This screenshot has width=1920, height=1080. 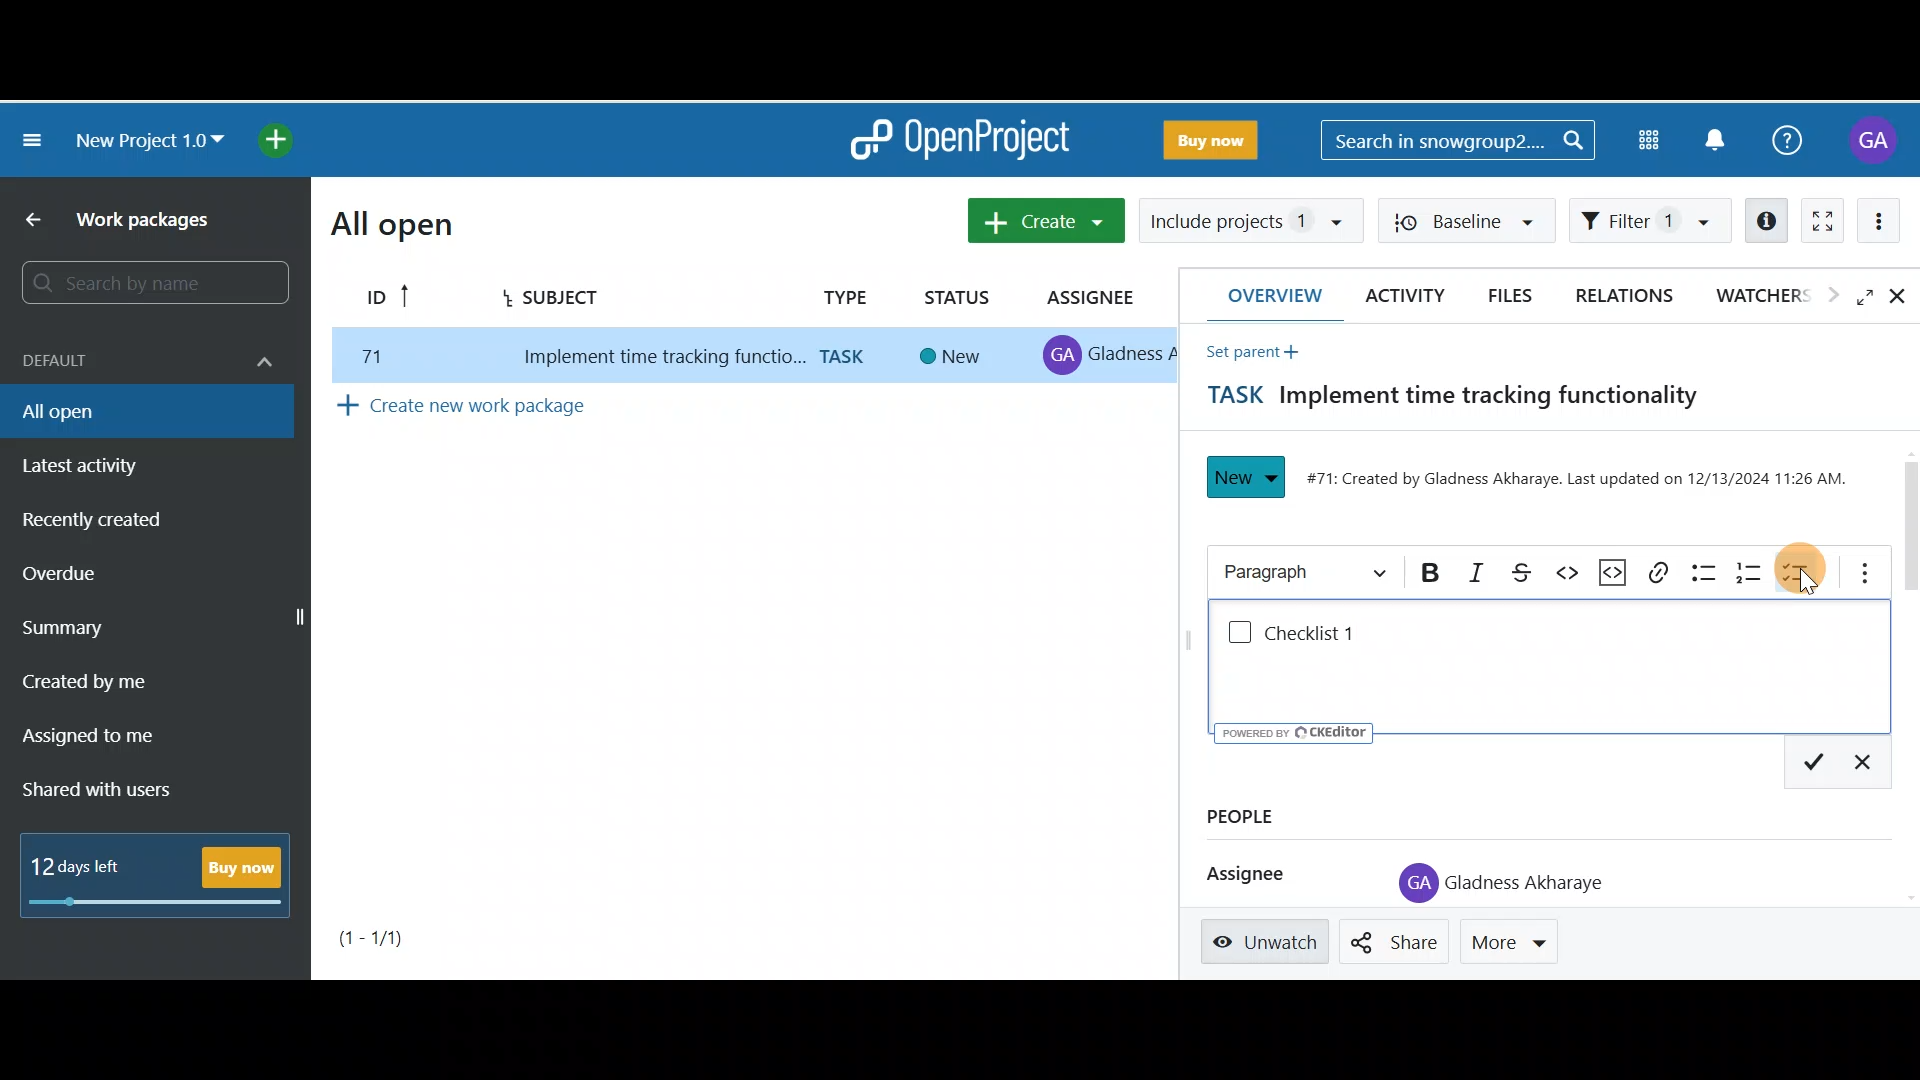 I want to click on All open, so click(x=124, y=415).